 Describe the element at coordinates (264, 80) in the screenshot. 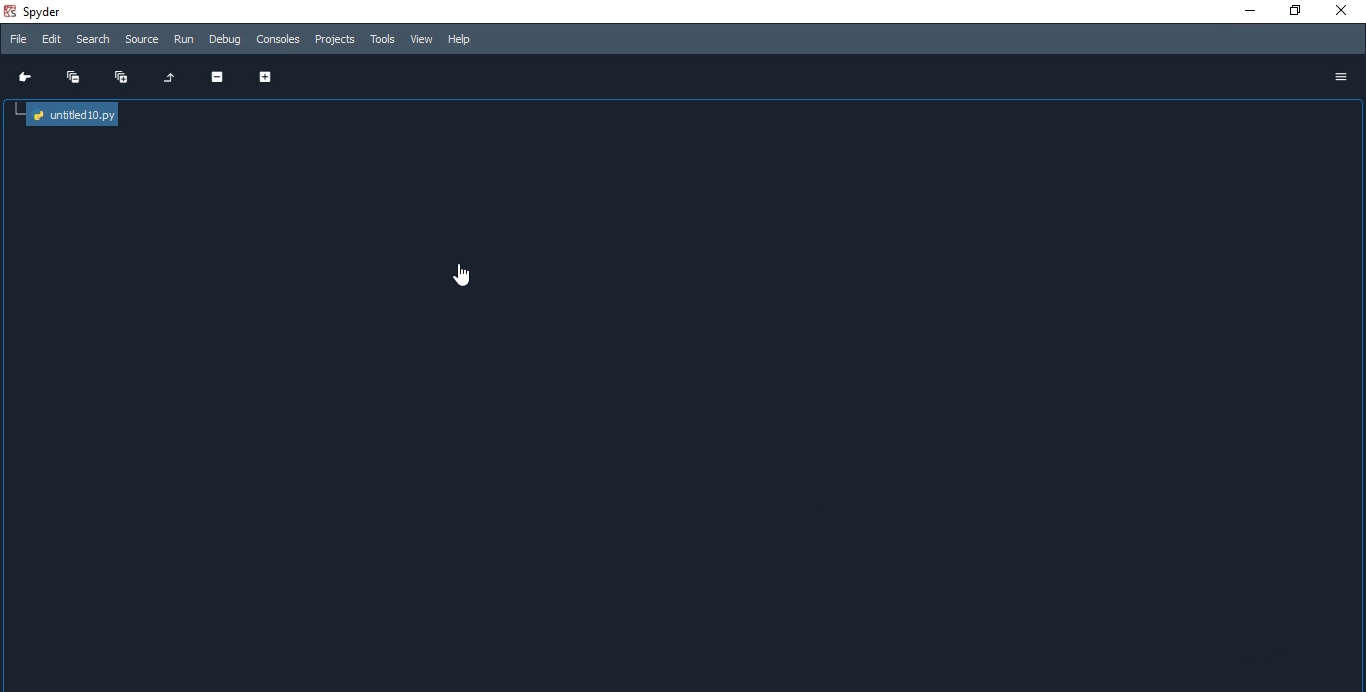

I see `Expand section ` at that location.